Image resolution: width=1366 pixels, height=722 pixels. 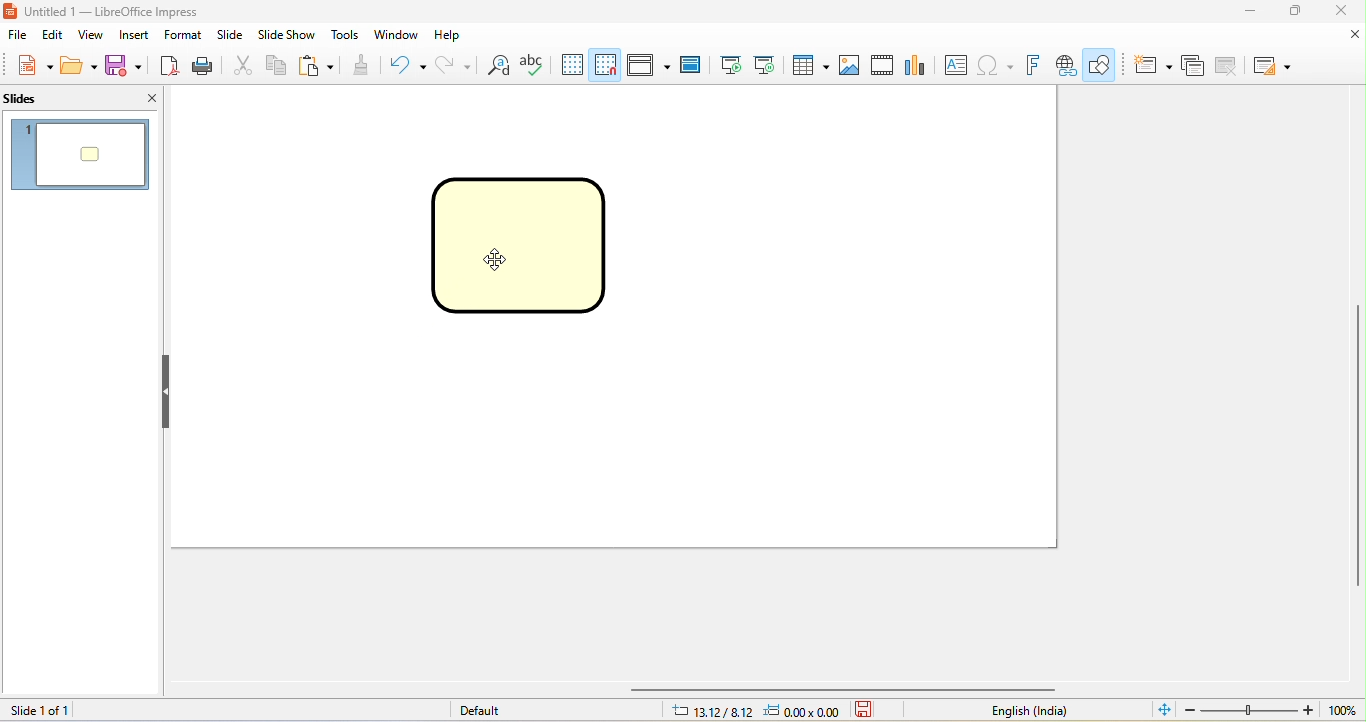 What do you see at coordinates (1272, 710) in the screenshot?
I see `zoom` at bounding box center [1272, 710].